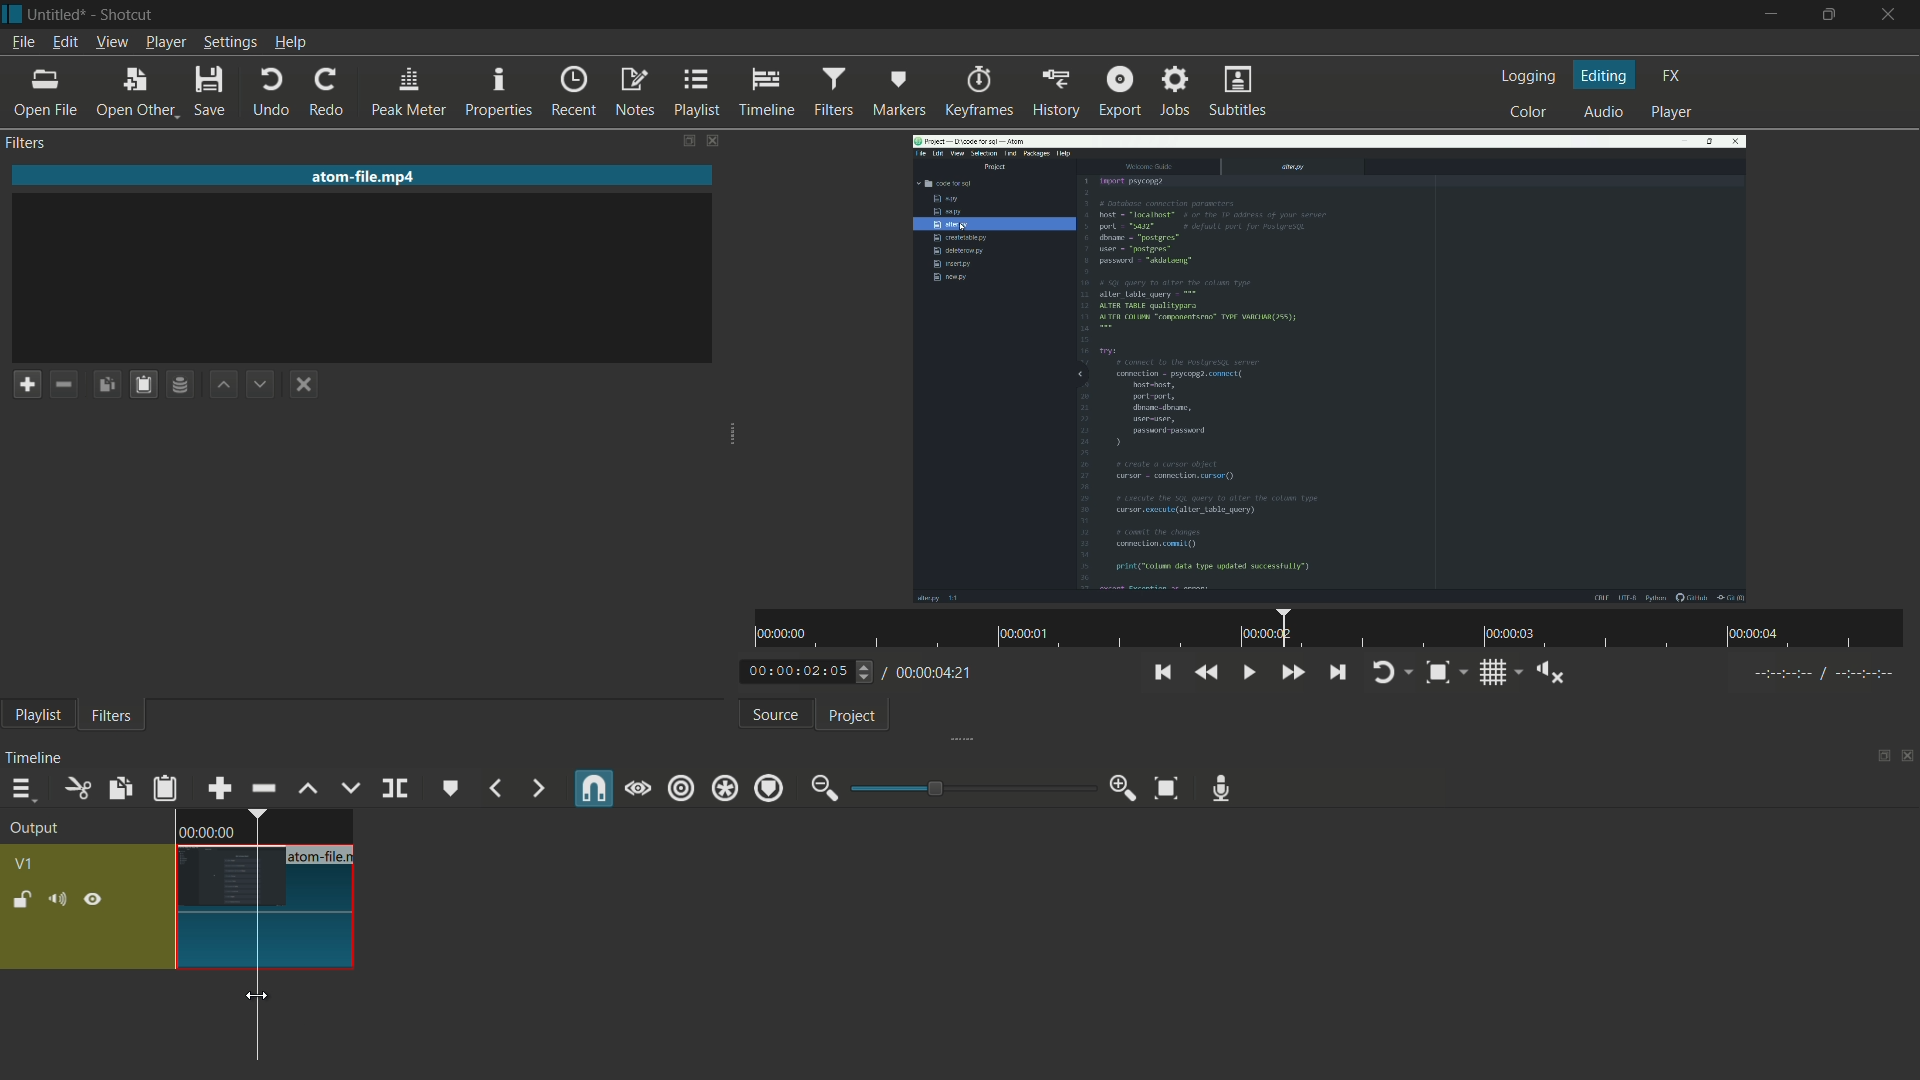 The image size is (1920, 1080). I want to click on player, so click(1670, 113).